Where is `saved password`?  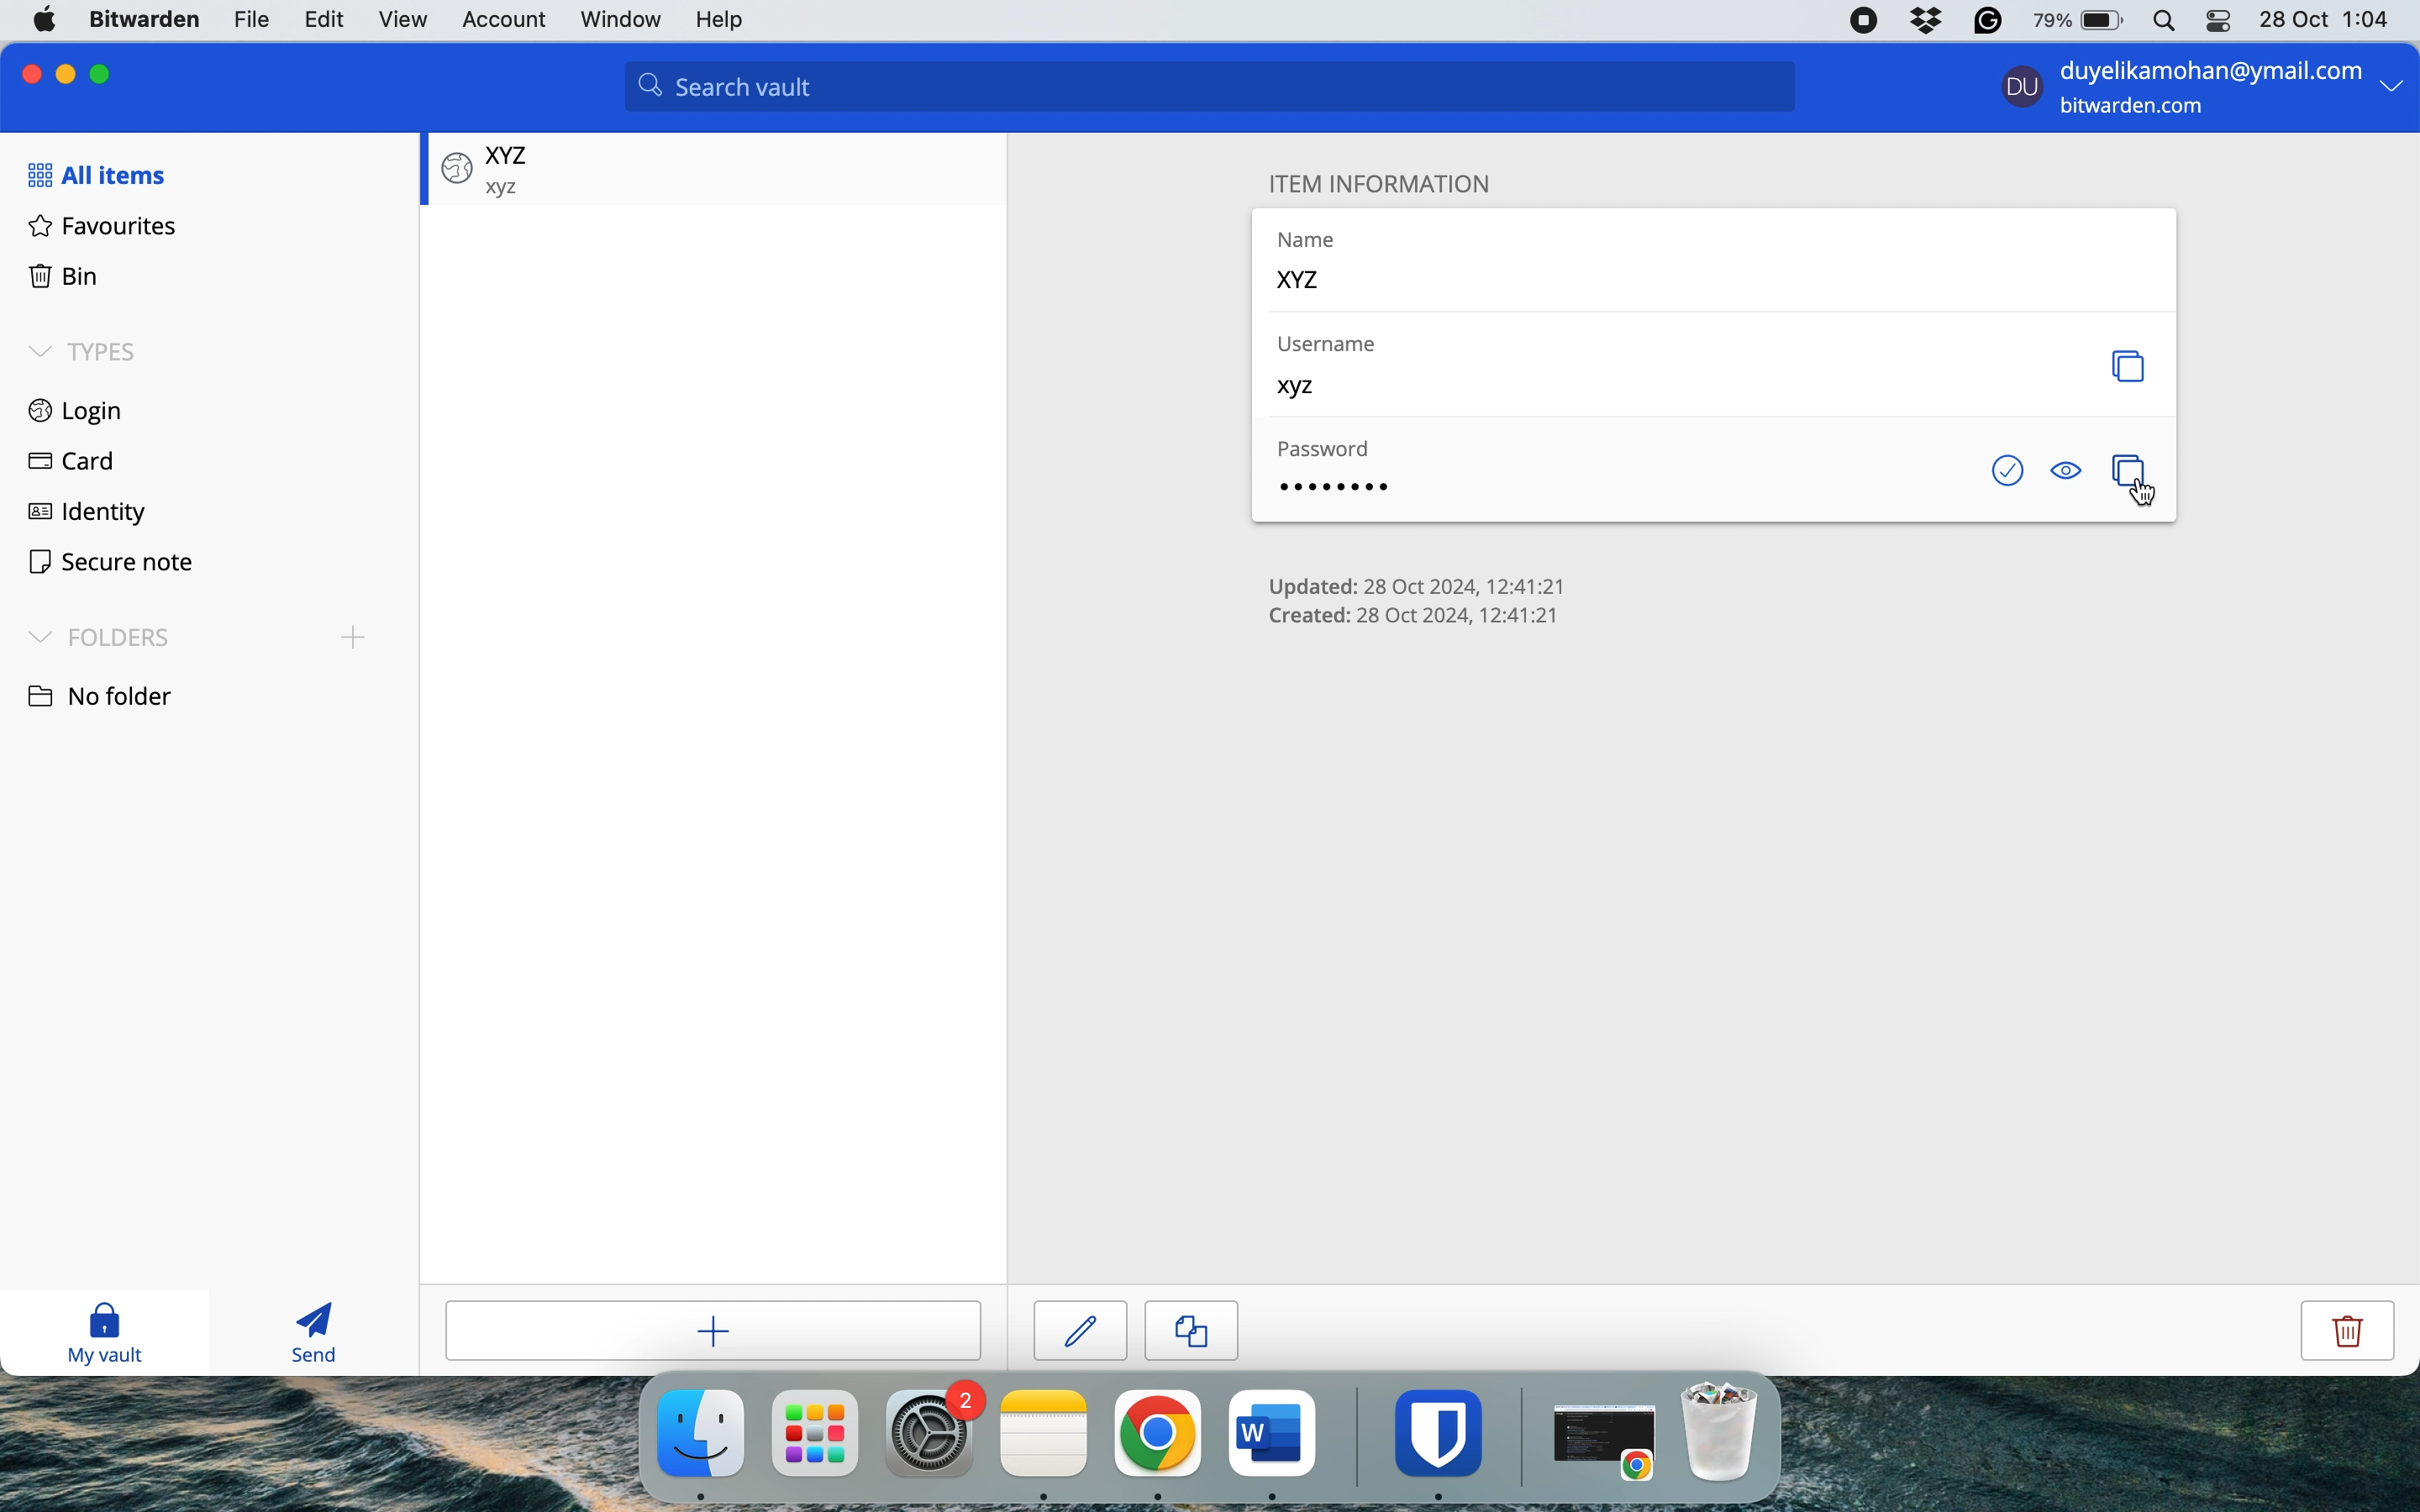 saved password is located at coordinates (487, 167).